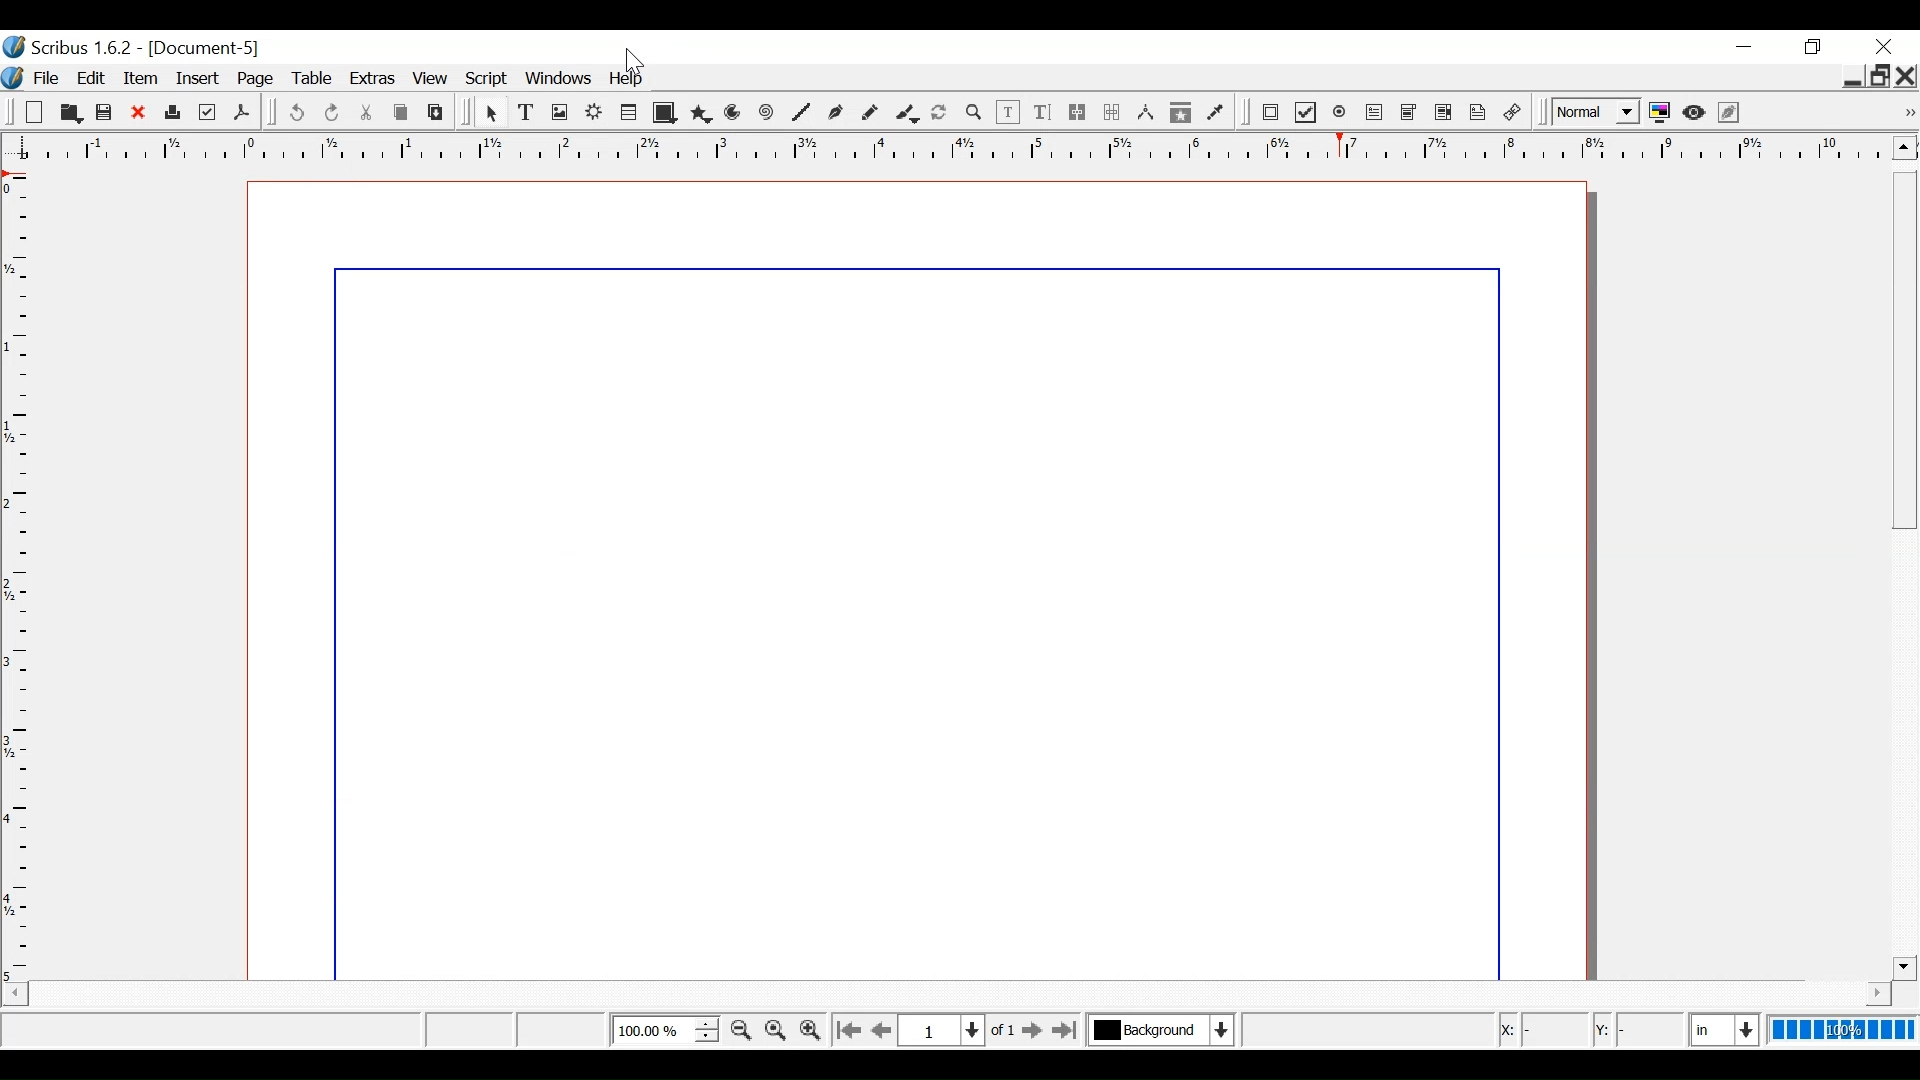 The image size is (1920, 1080). What do you see at coordinates (939, 112) in the screenshot?
I see `Rotate` at bounding box center [939, 112].